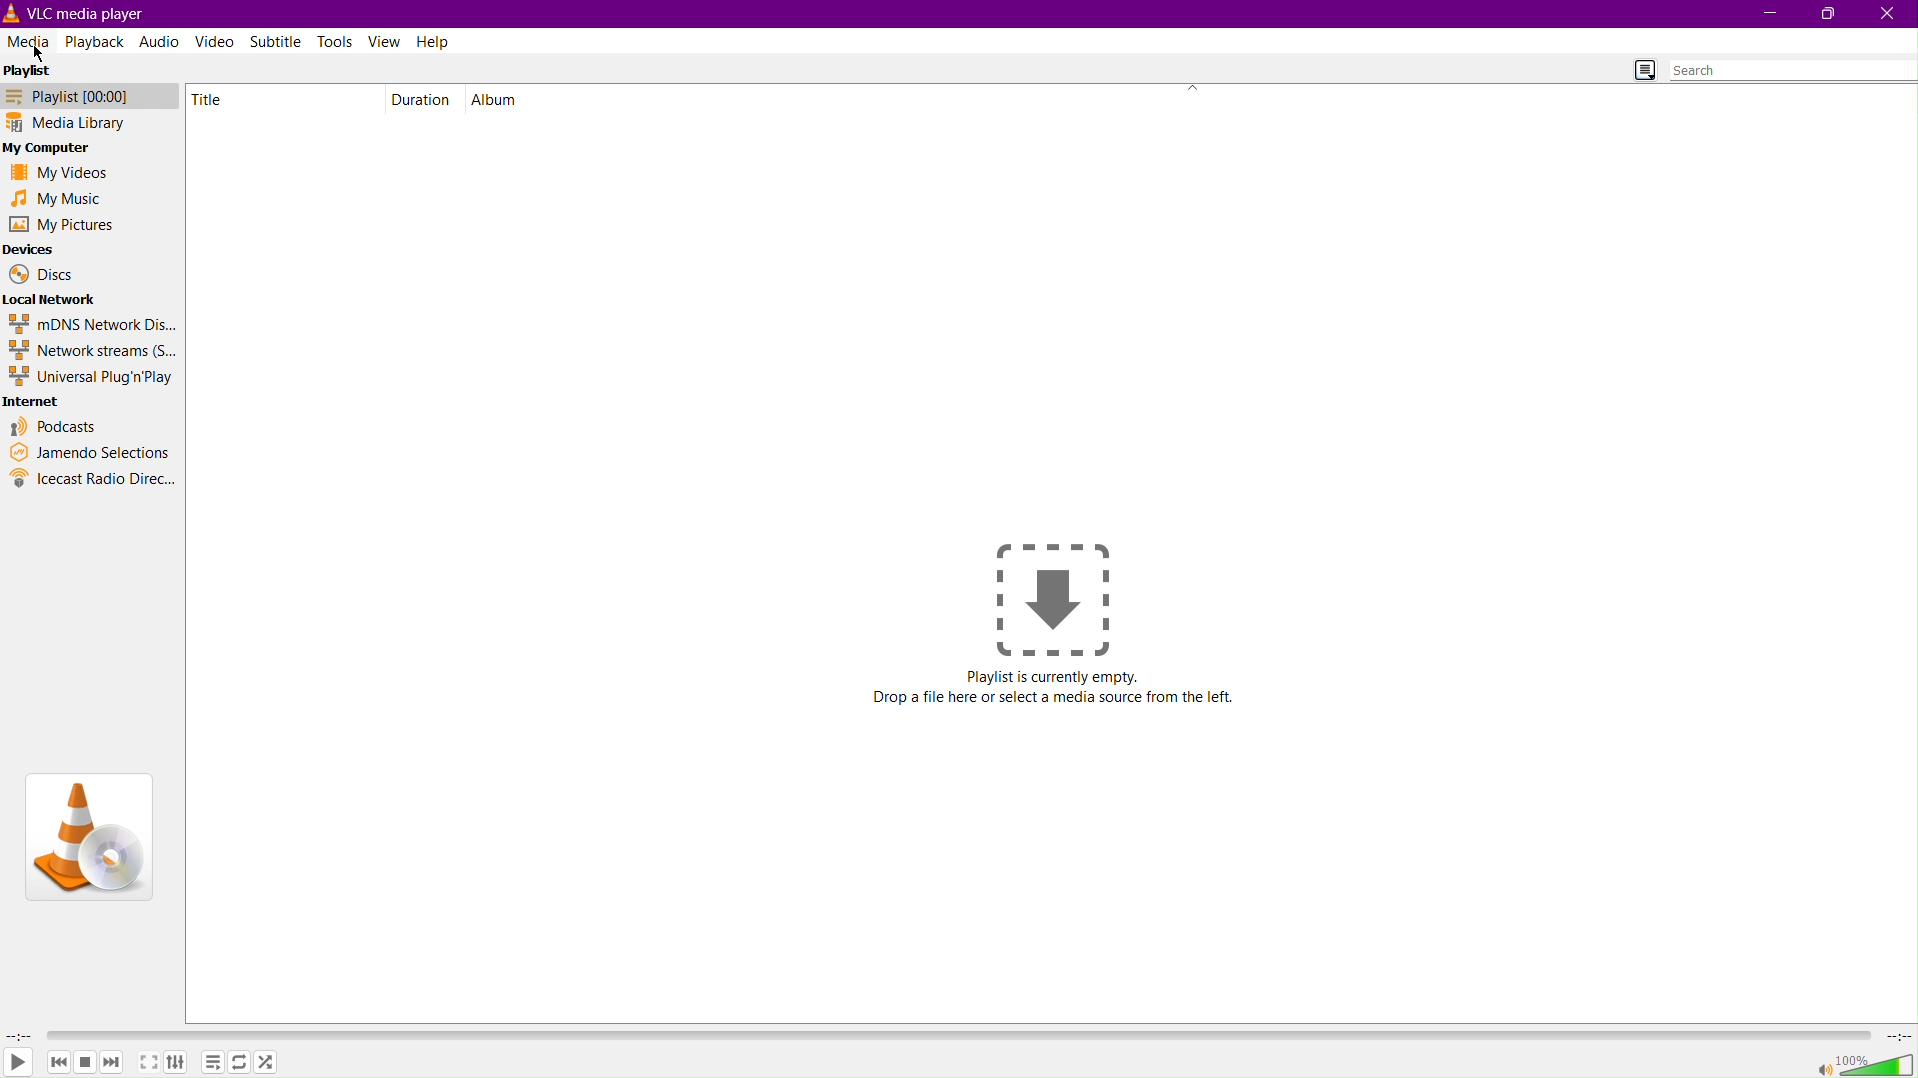  Describe the element at coordinates (12, 12) in the screenshot. I see `logo` at that location.